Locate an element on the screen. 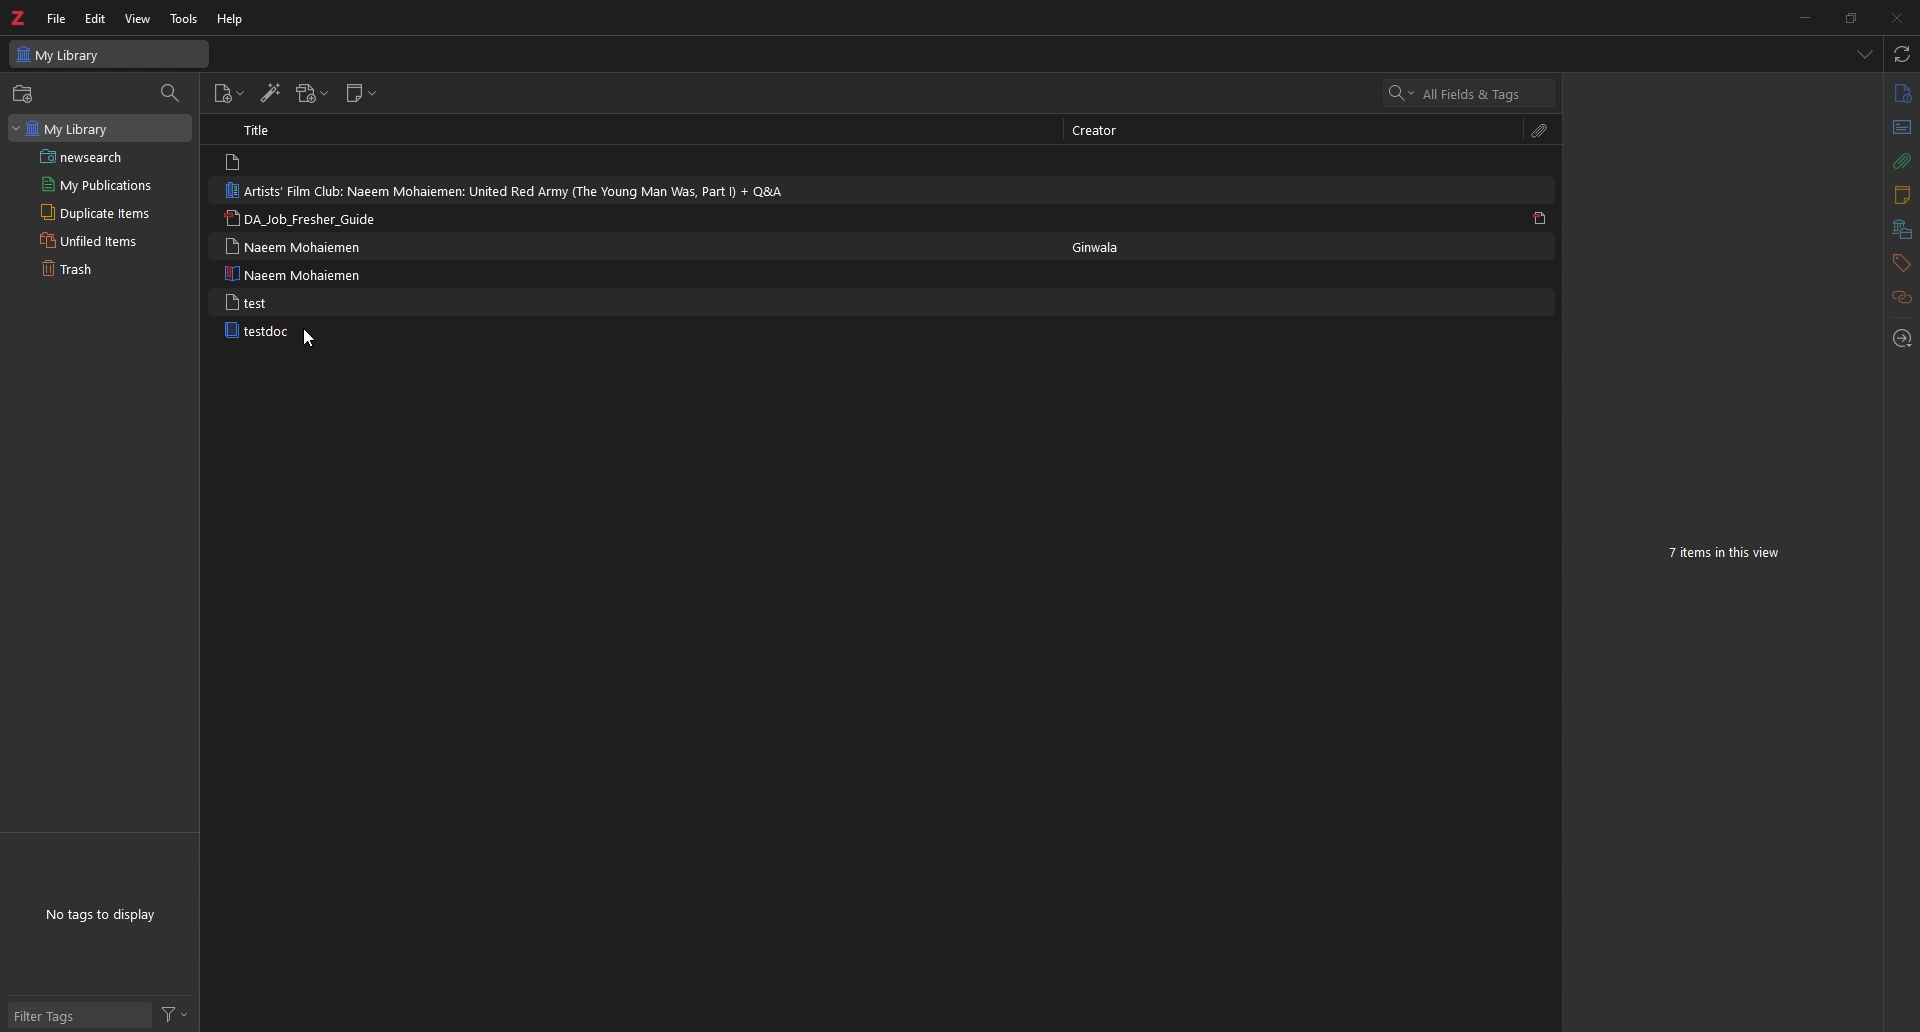  No tags to display is located at coordinates (99, 916).